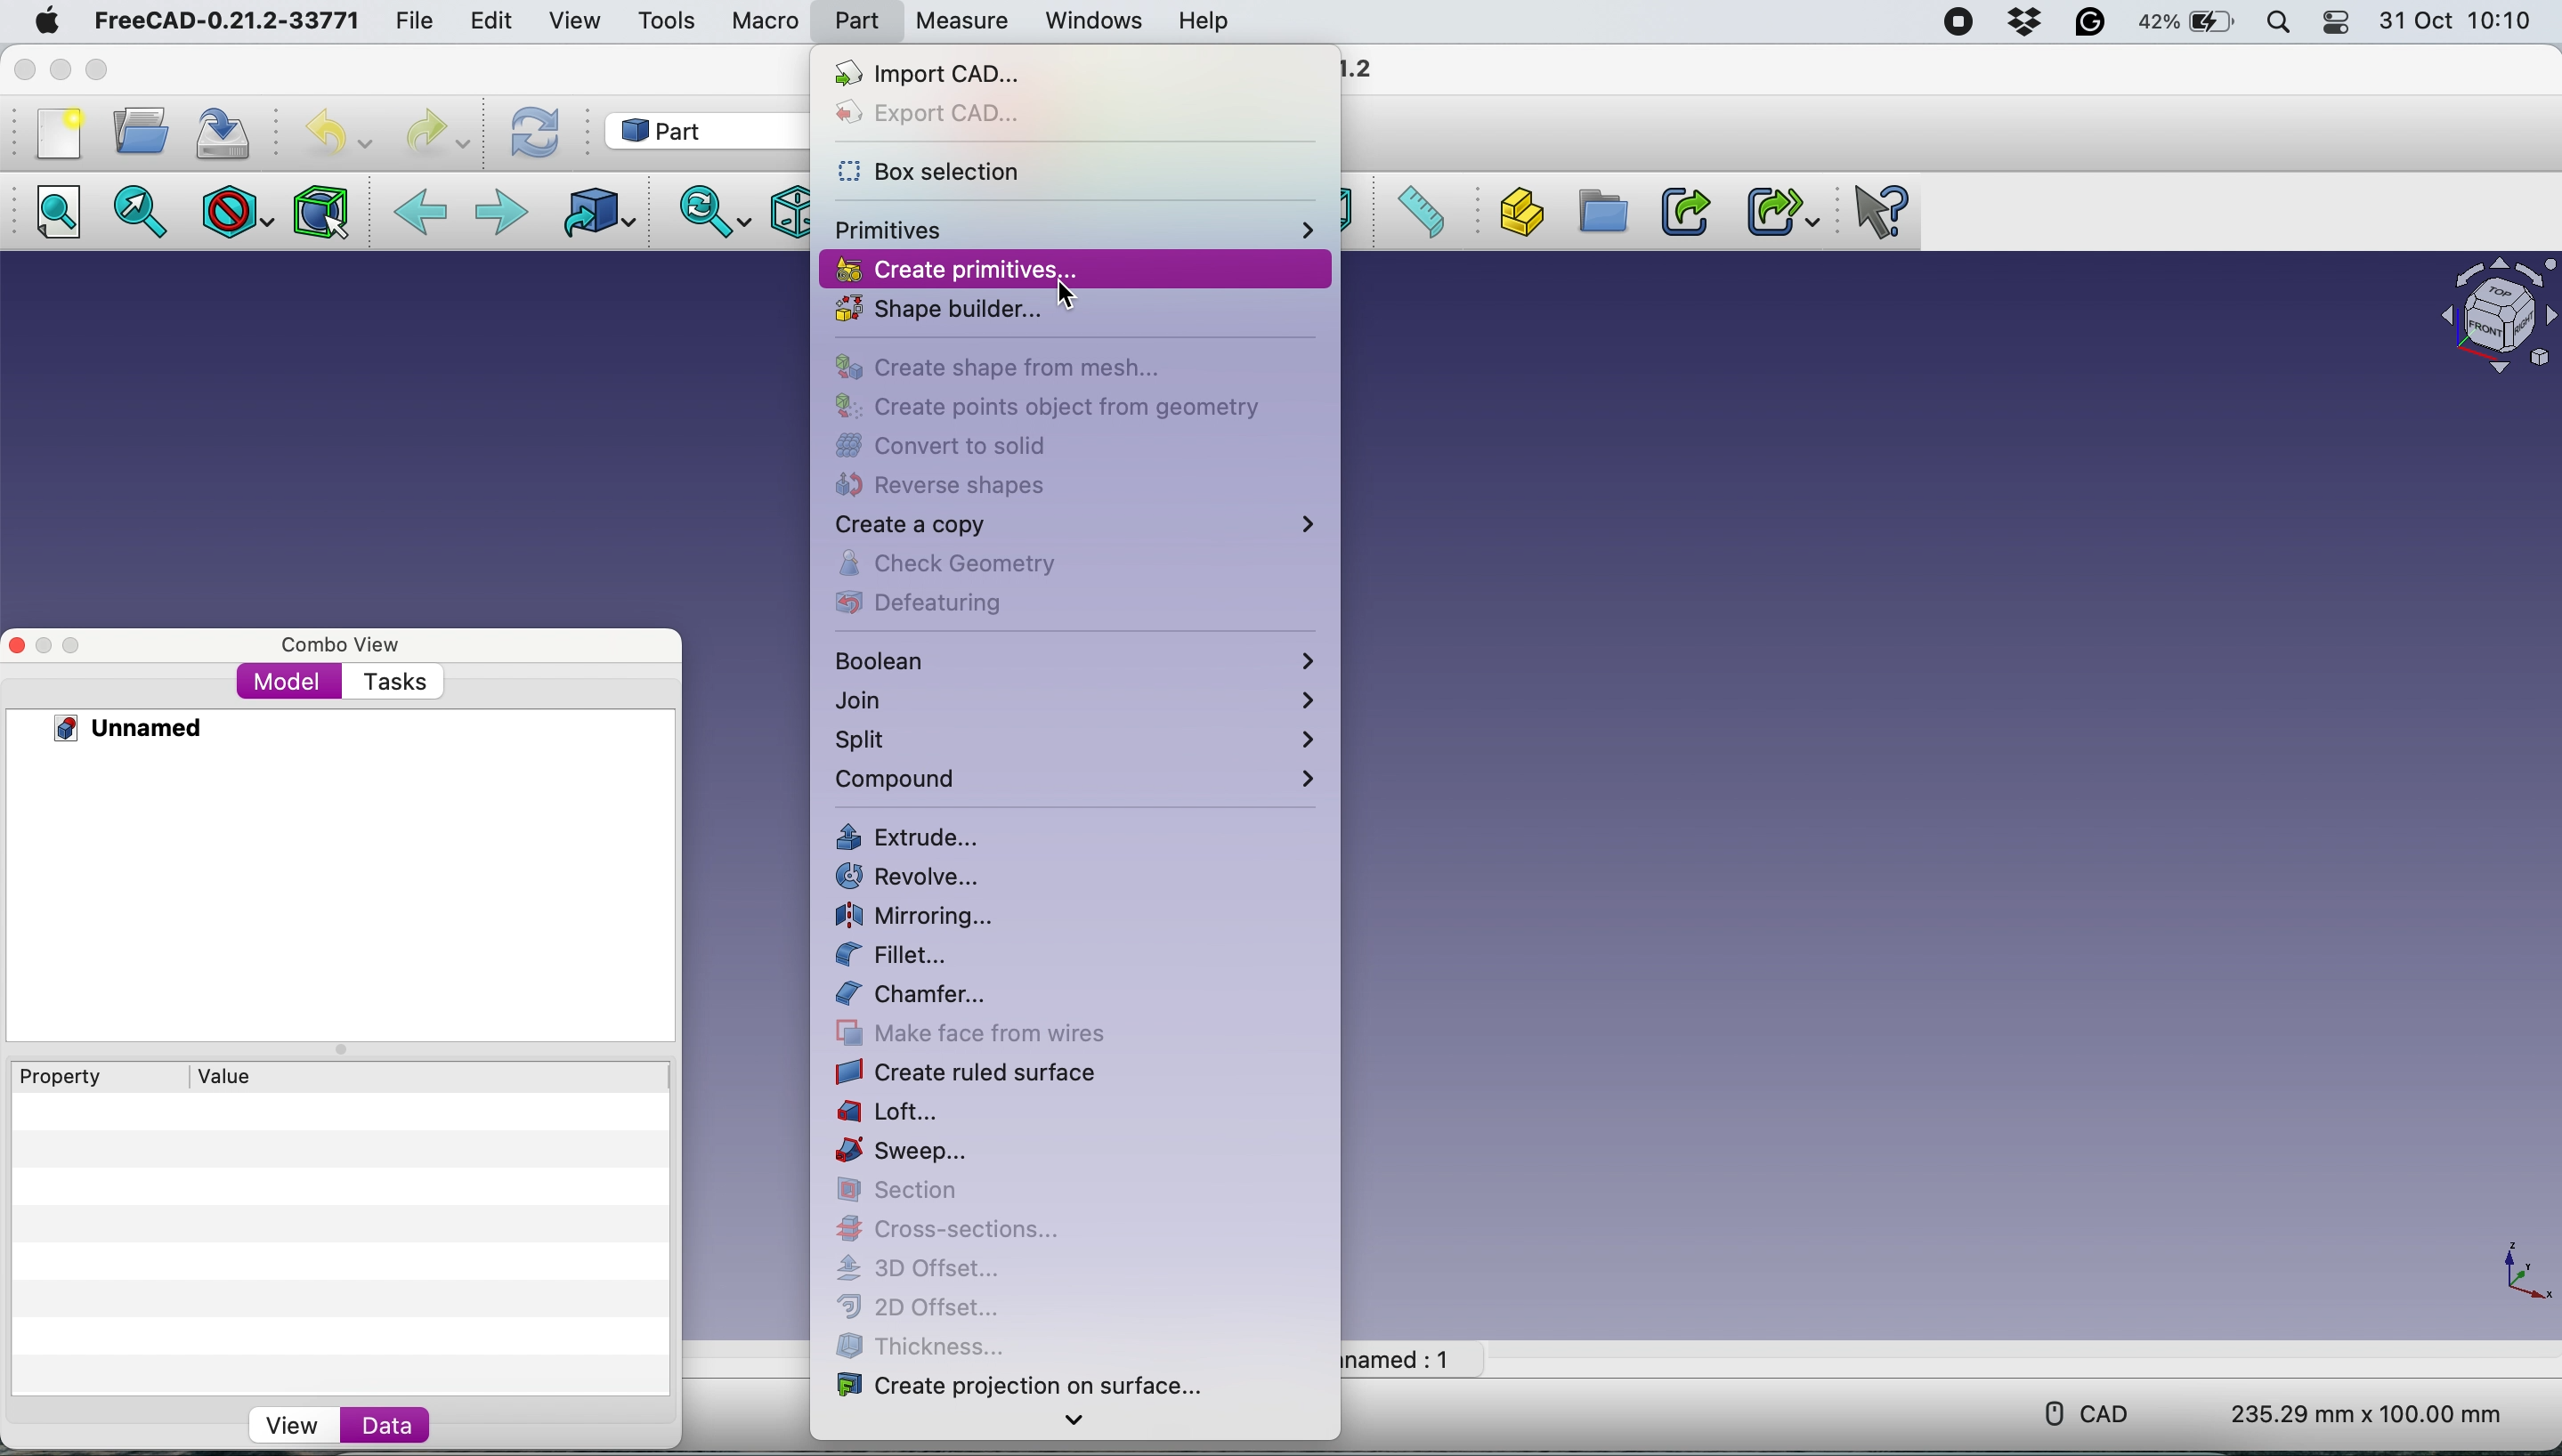 The image size is (2562, 1456). I want to click on create primitives, so click(955, 267).